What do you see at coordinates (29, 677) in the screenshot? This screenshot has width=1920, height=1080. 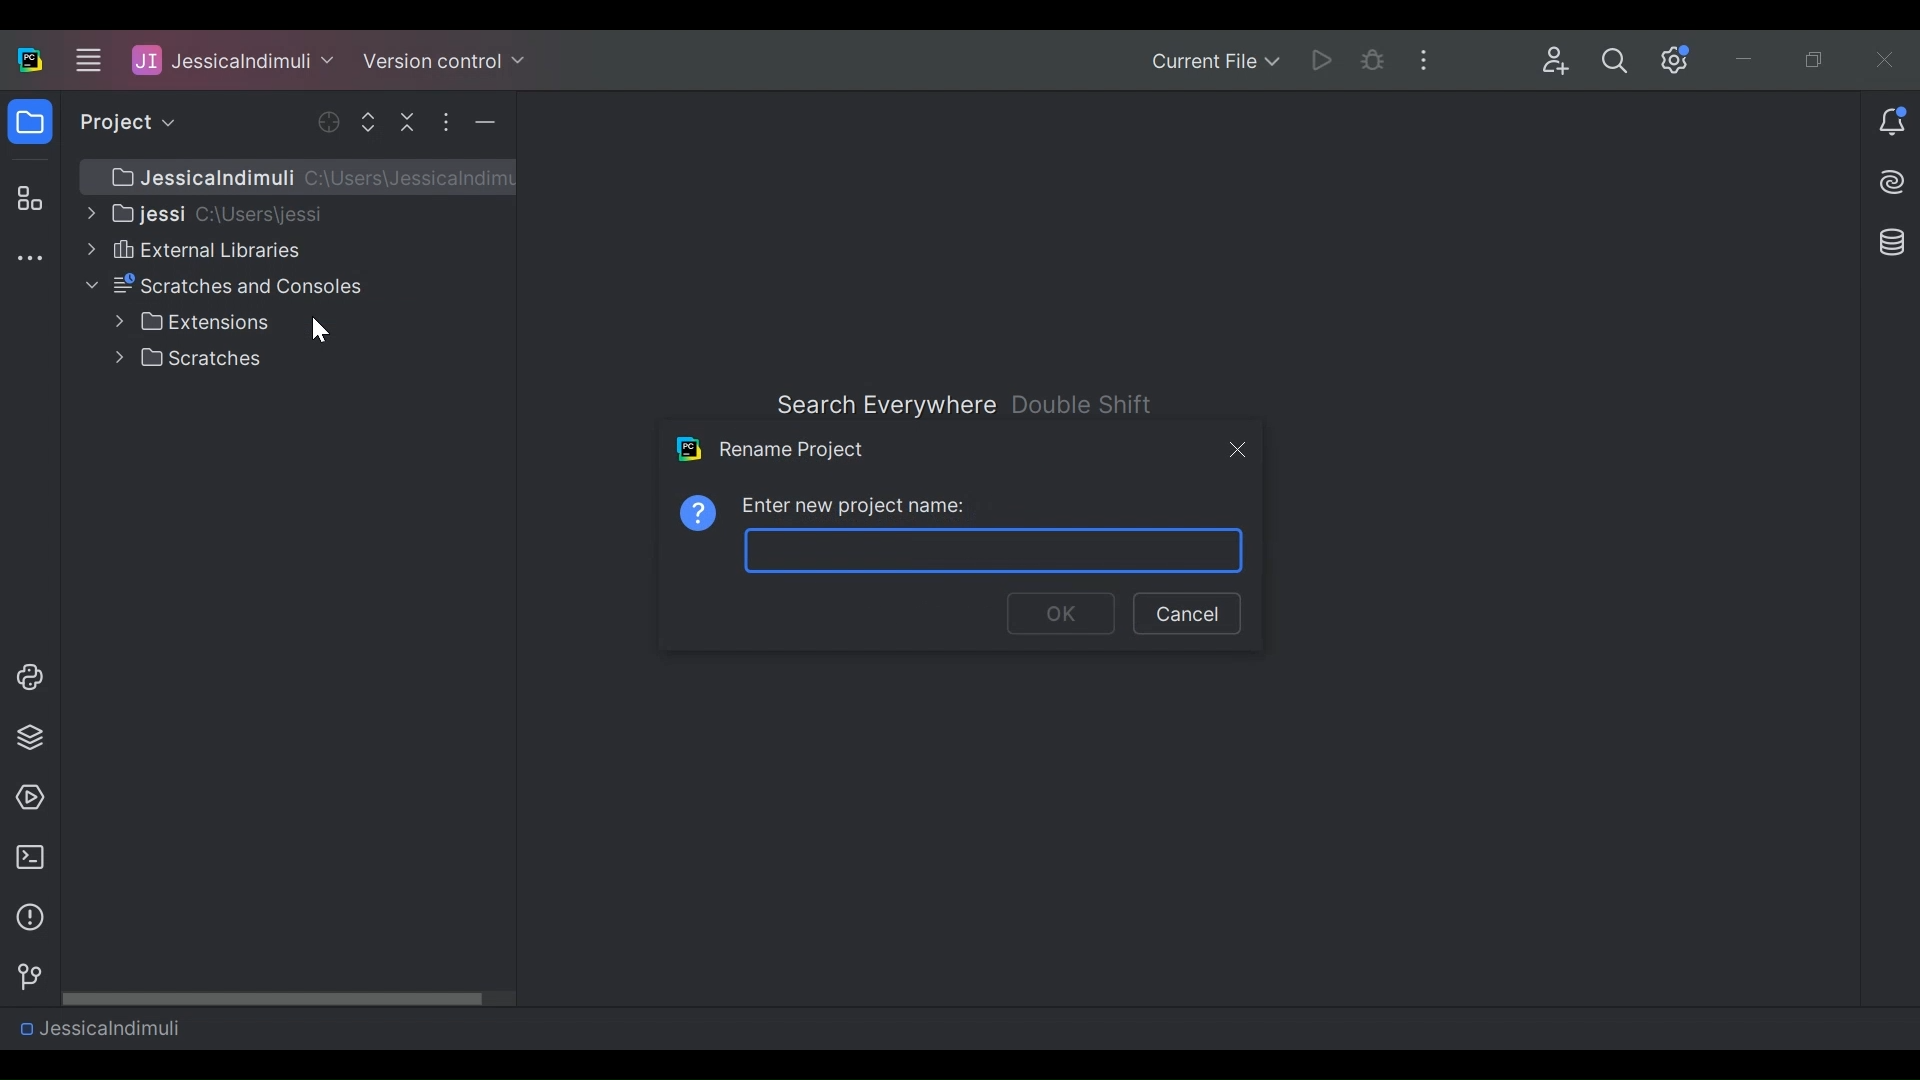 I see `python` at bounding box center [29, 677].